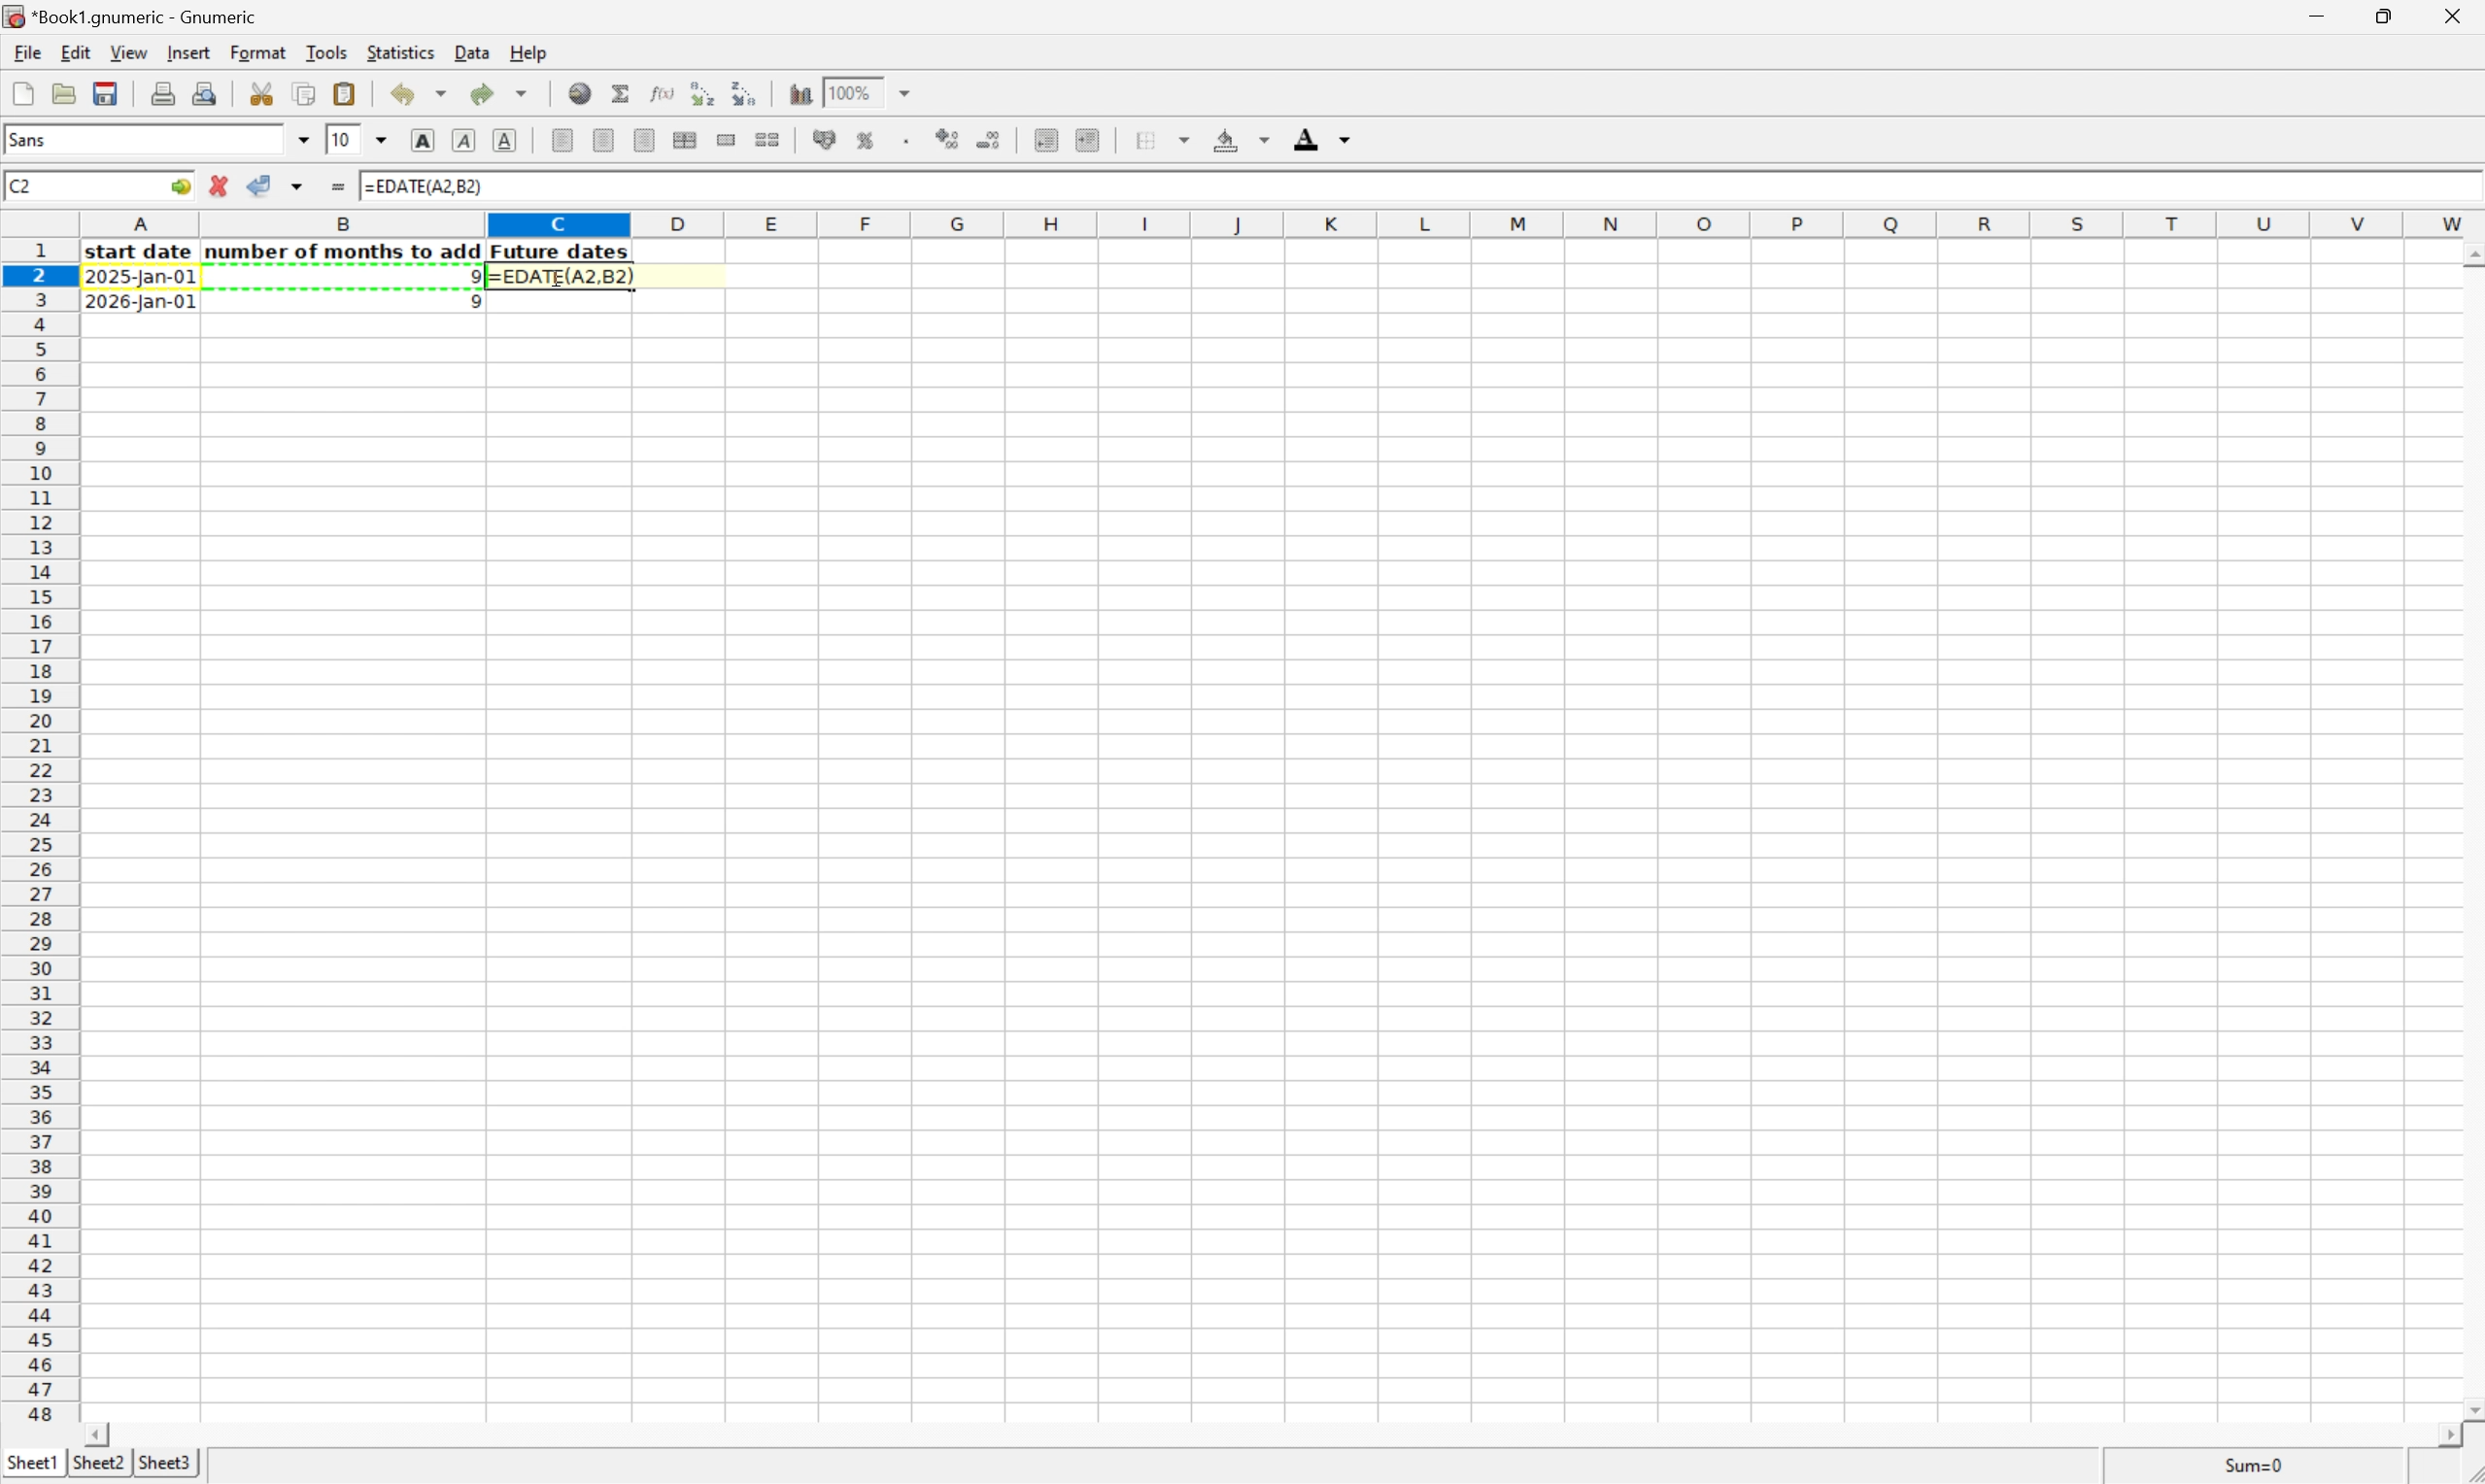 This screenshot has width=2485, height=1484. Describe the element at coordinates (328, 51) in the screenshot. I see `Tools` at that location.